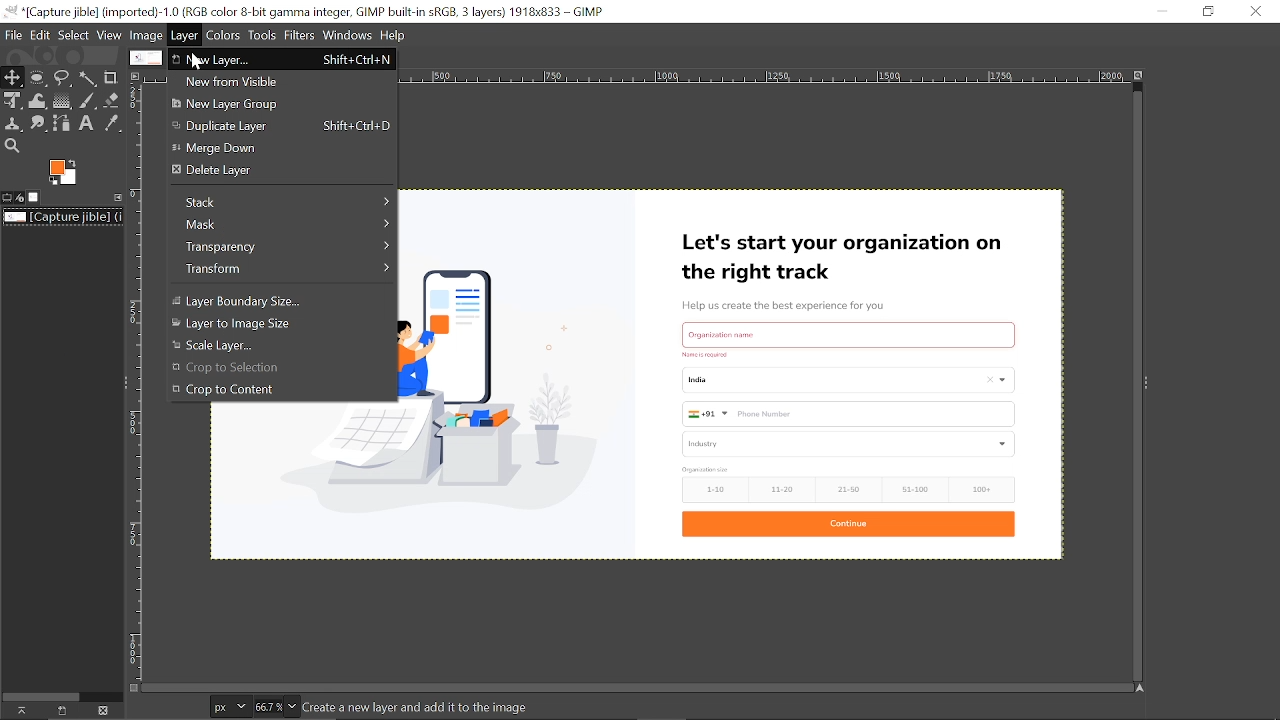 This screenshot has height=720, width=1280. What do you see at coordinates (278, 170) in the screenshot?
I see `Delete layer` at bounding box center [278, 170].